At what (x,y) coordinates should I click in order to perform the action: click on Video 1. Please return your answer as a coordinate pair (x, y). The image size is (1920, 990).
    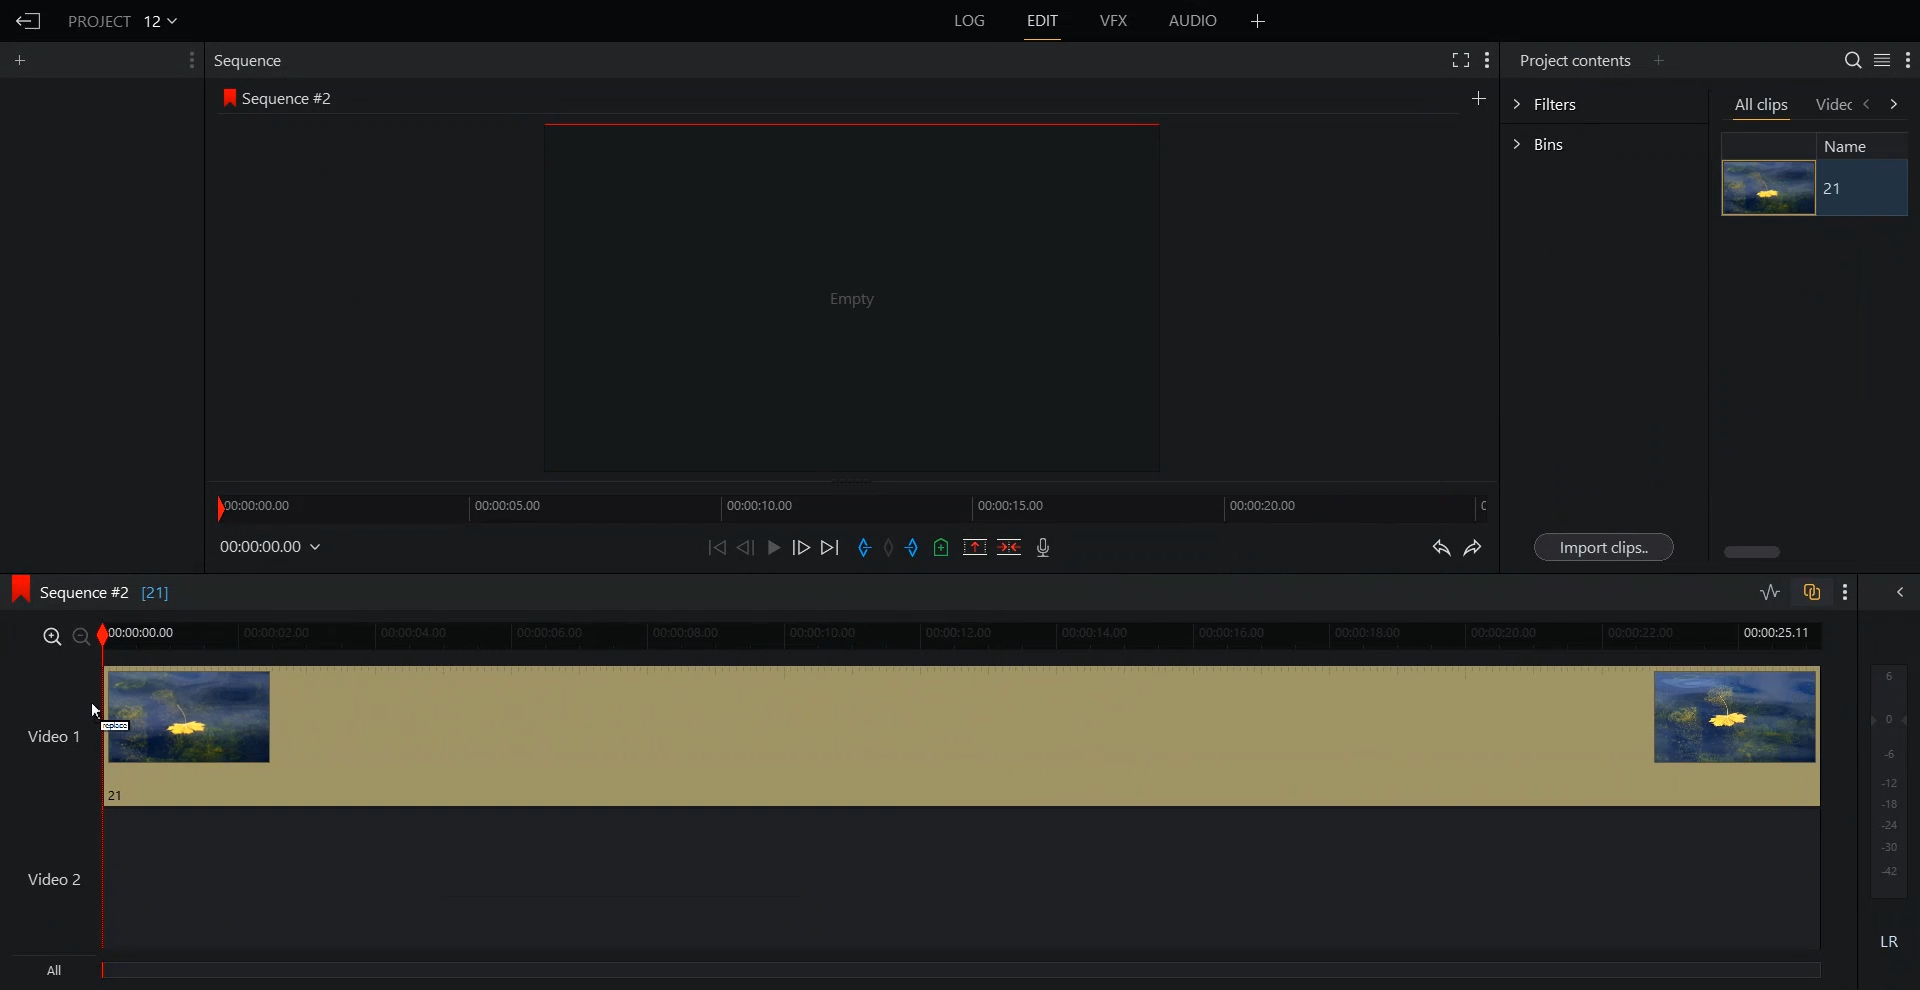
    Looking at the image, I should click on (50, 737).